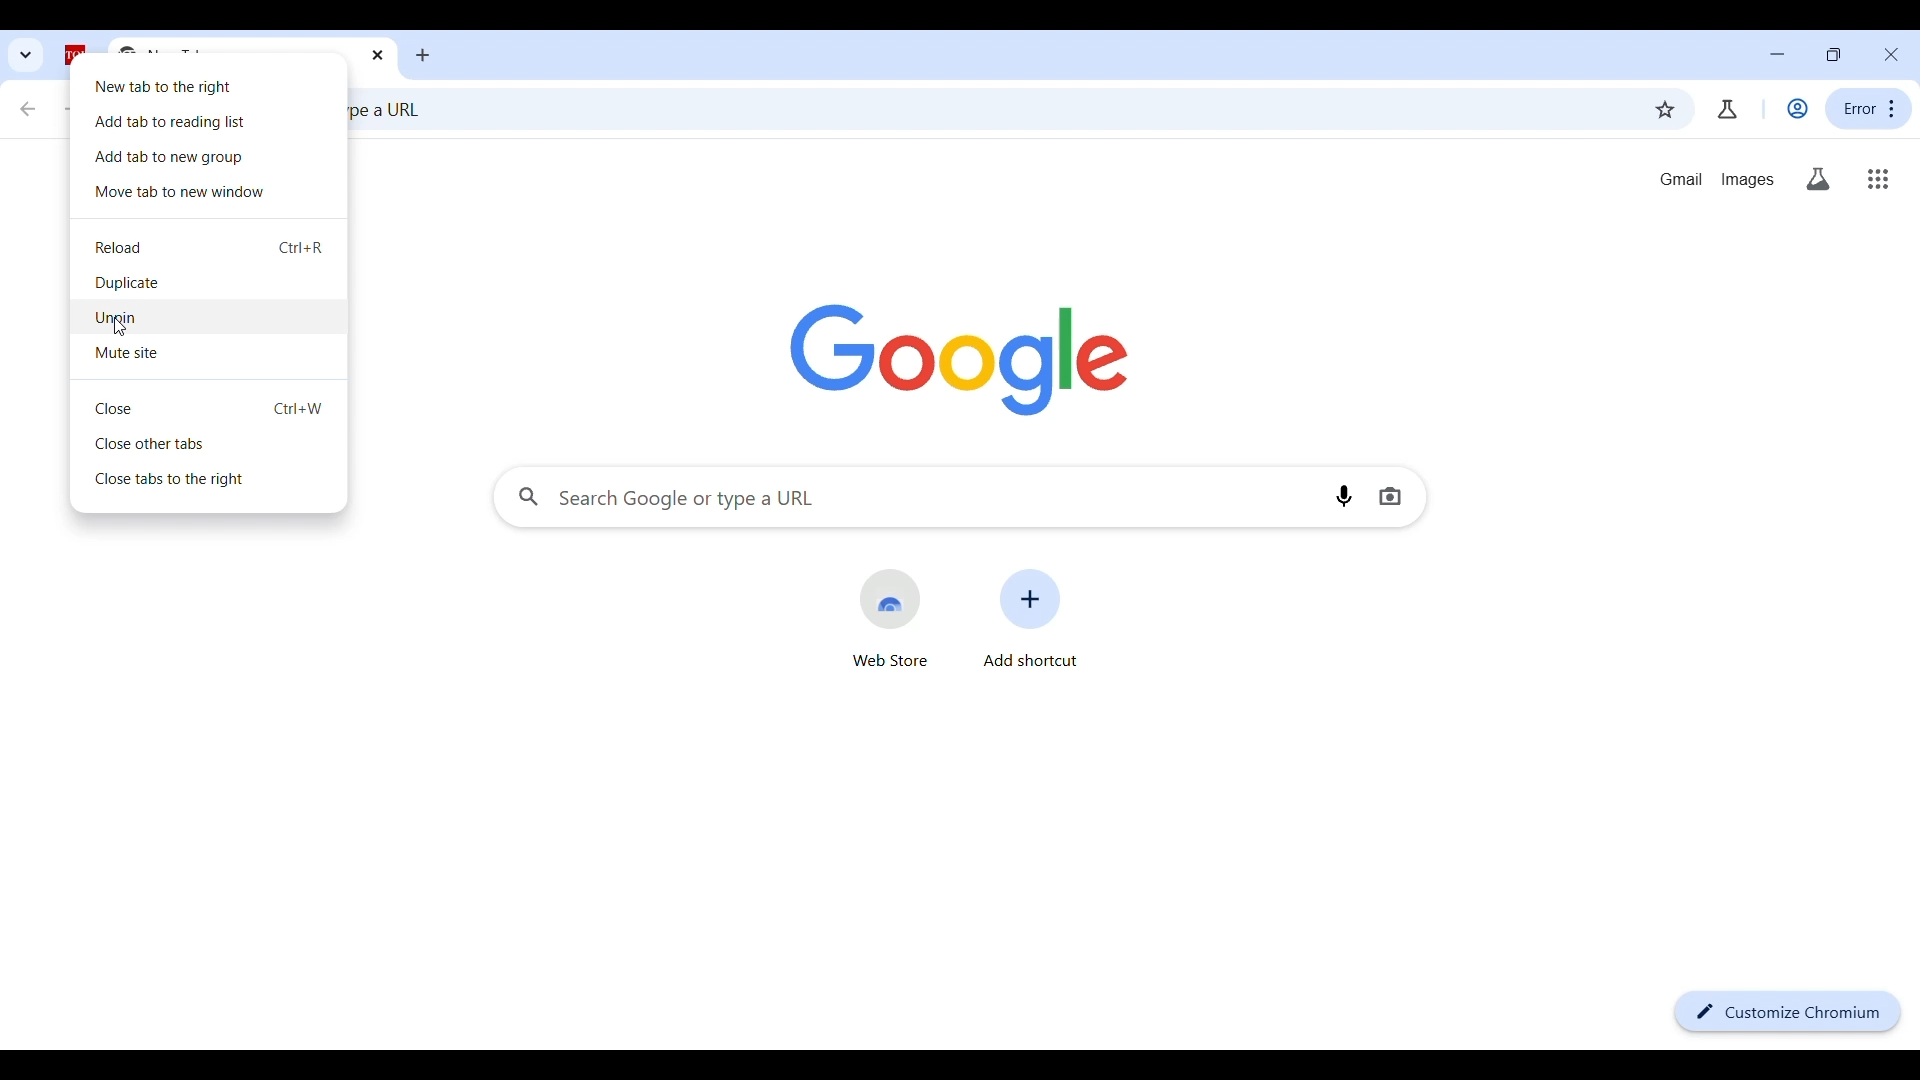 The image size is (1920, 1080). What do you see at coordinates (1869, 108) in the screenshot?
I see `Customize and control Chromium` at bounding box center [1869, 108].